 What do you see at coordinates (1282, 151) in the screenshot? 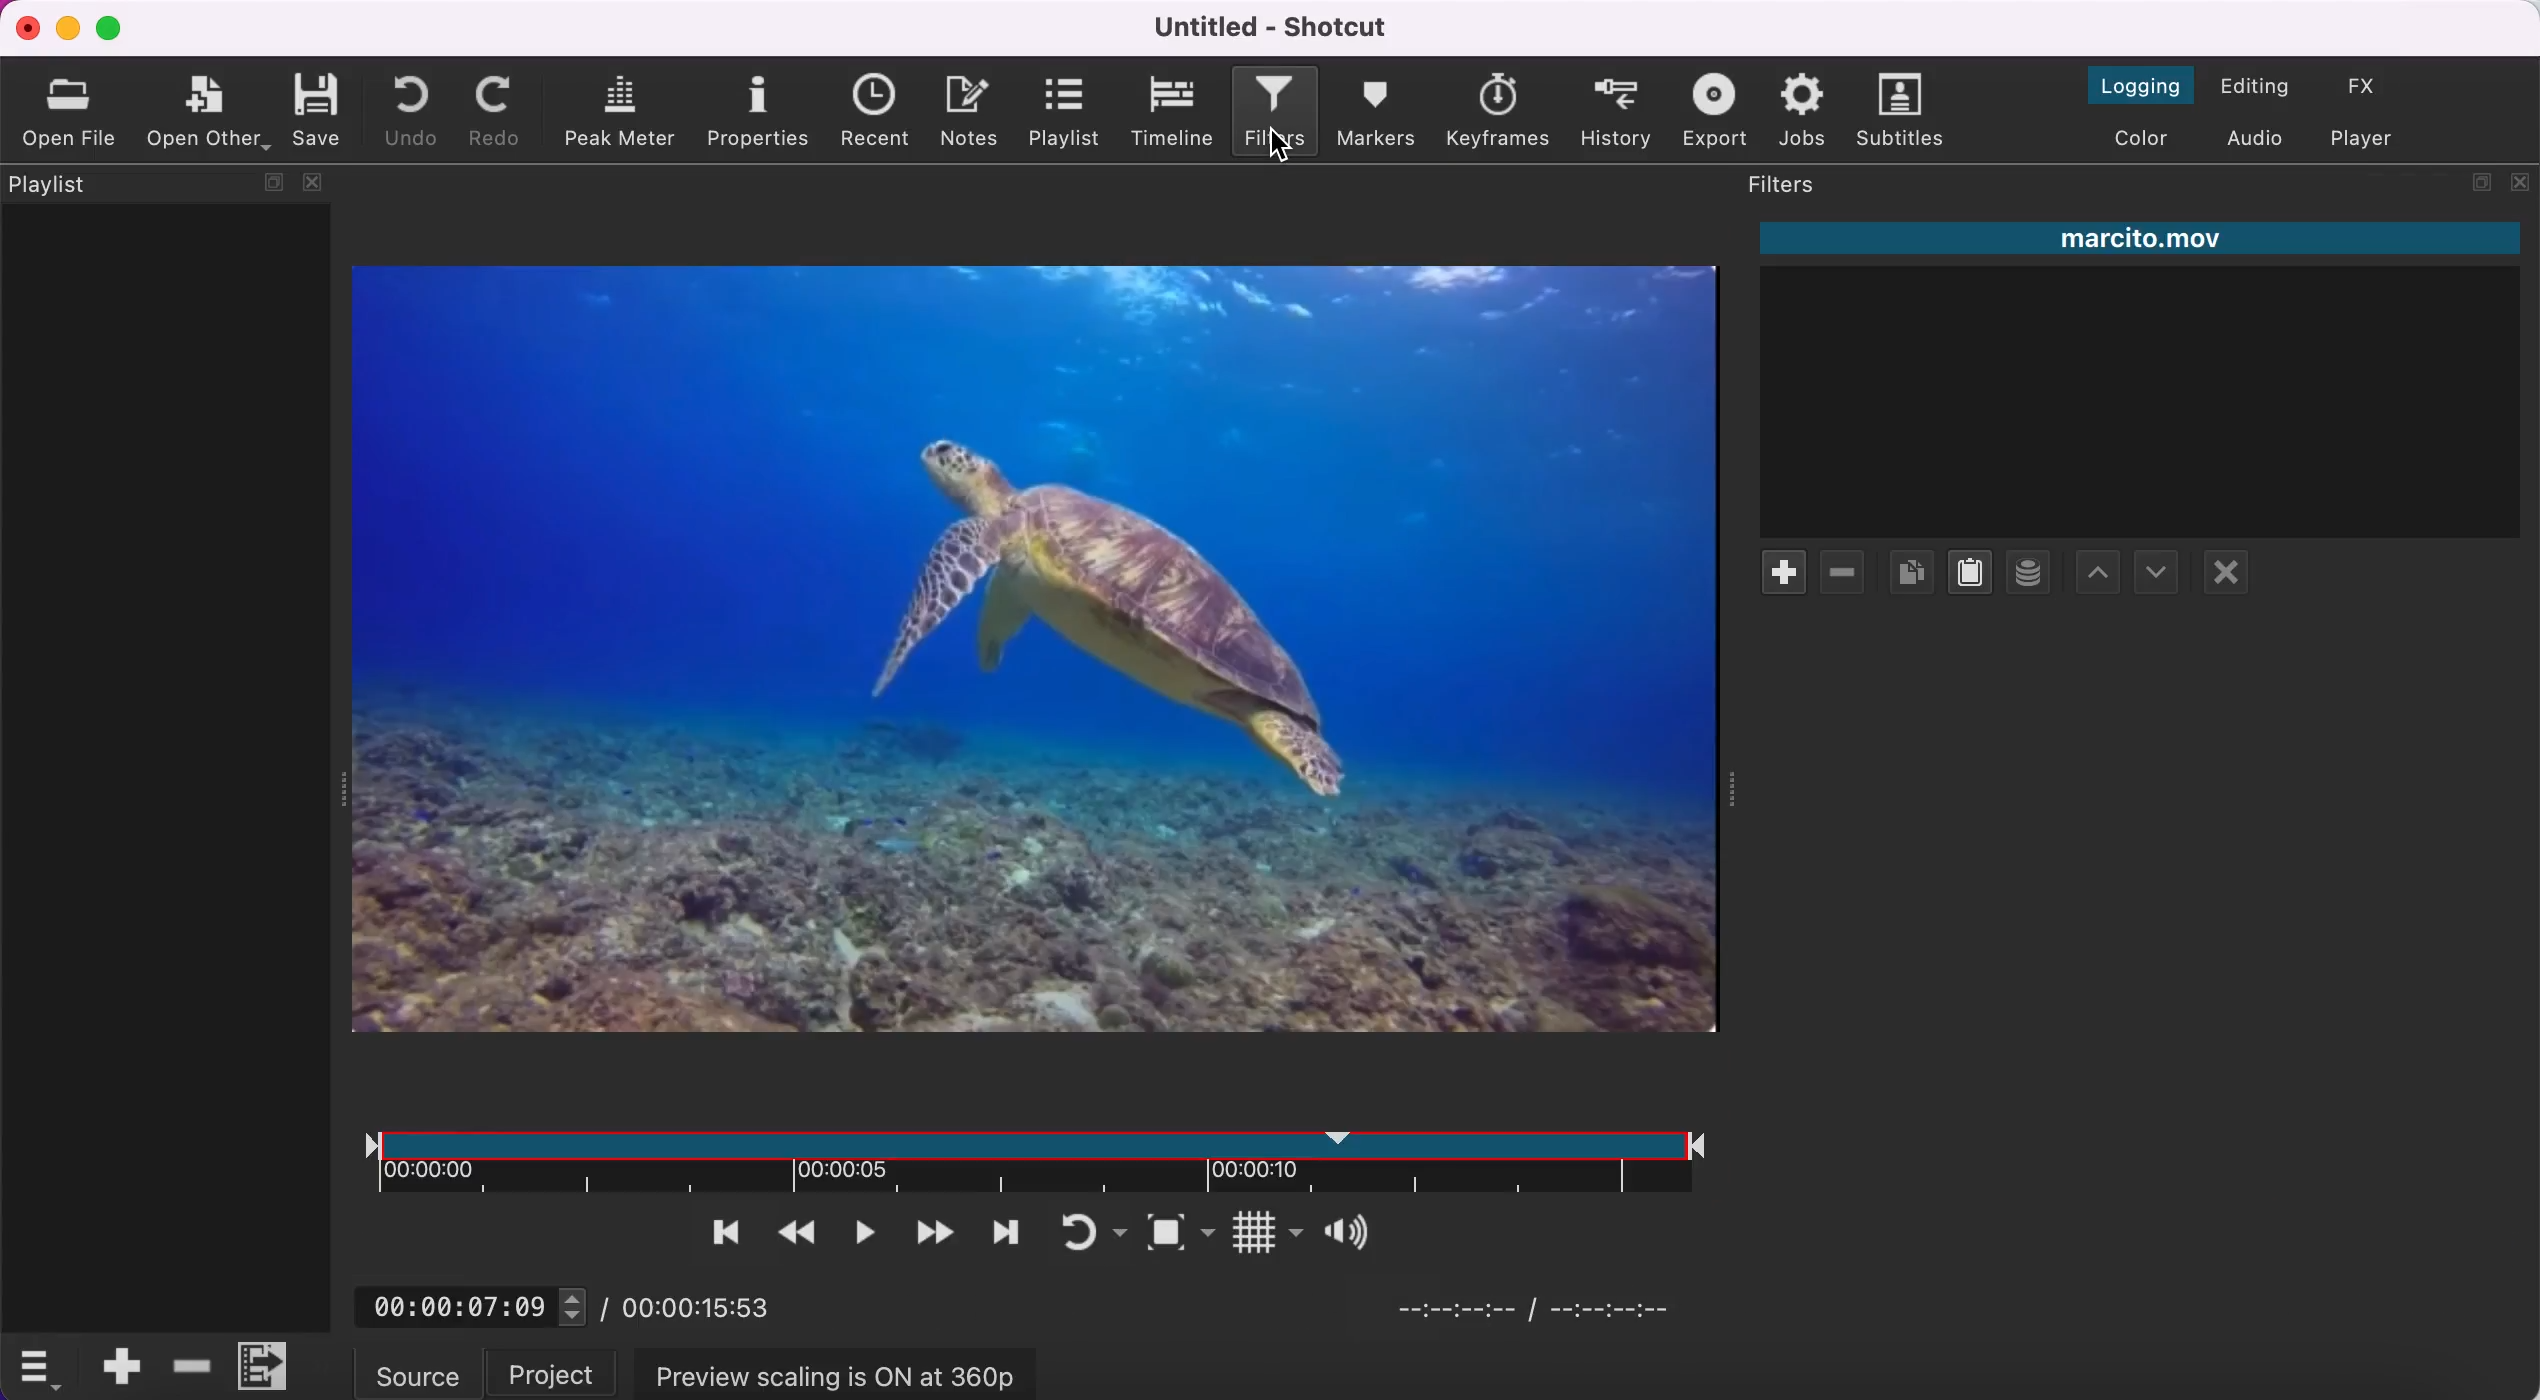
I see `cursor` at bounding box center [1282, 151].